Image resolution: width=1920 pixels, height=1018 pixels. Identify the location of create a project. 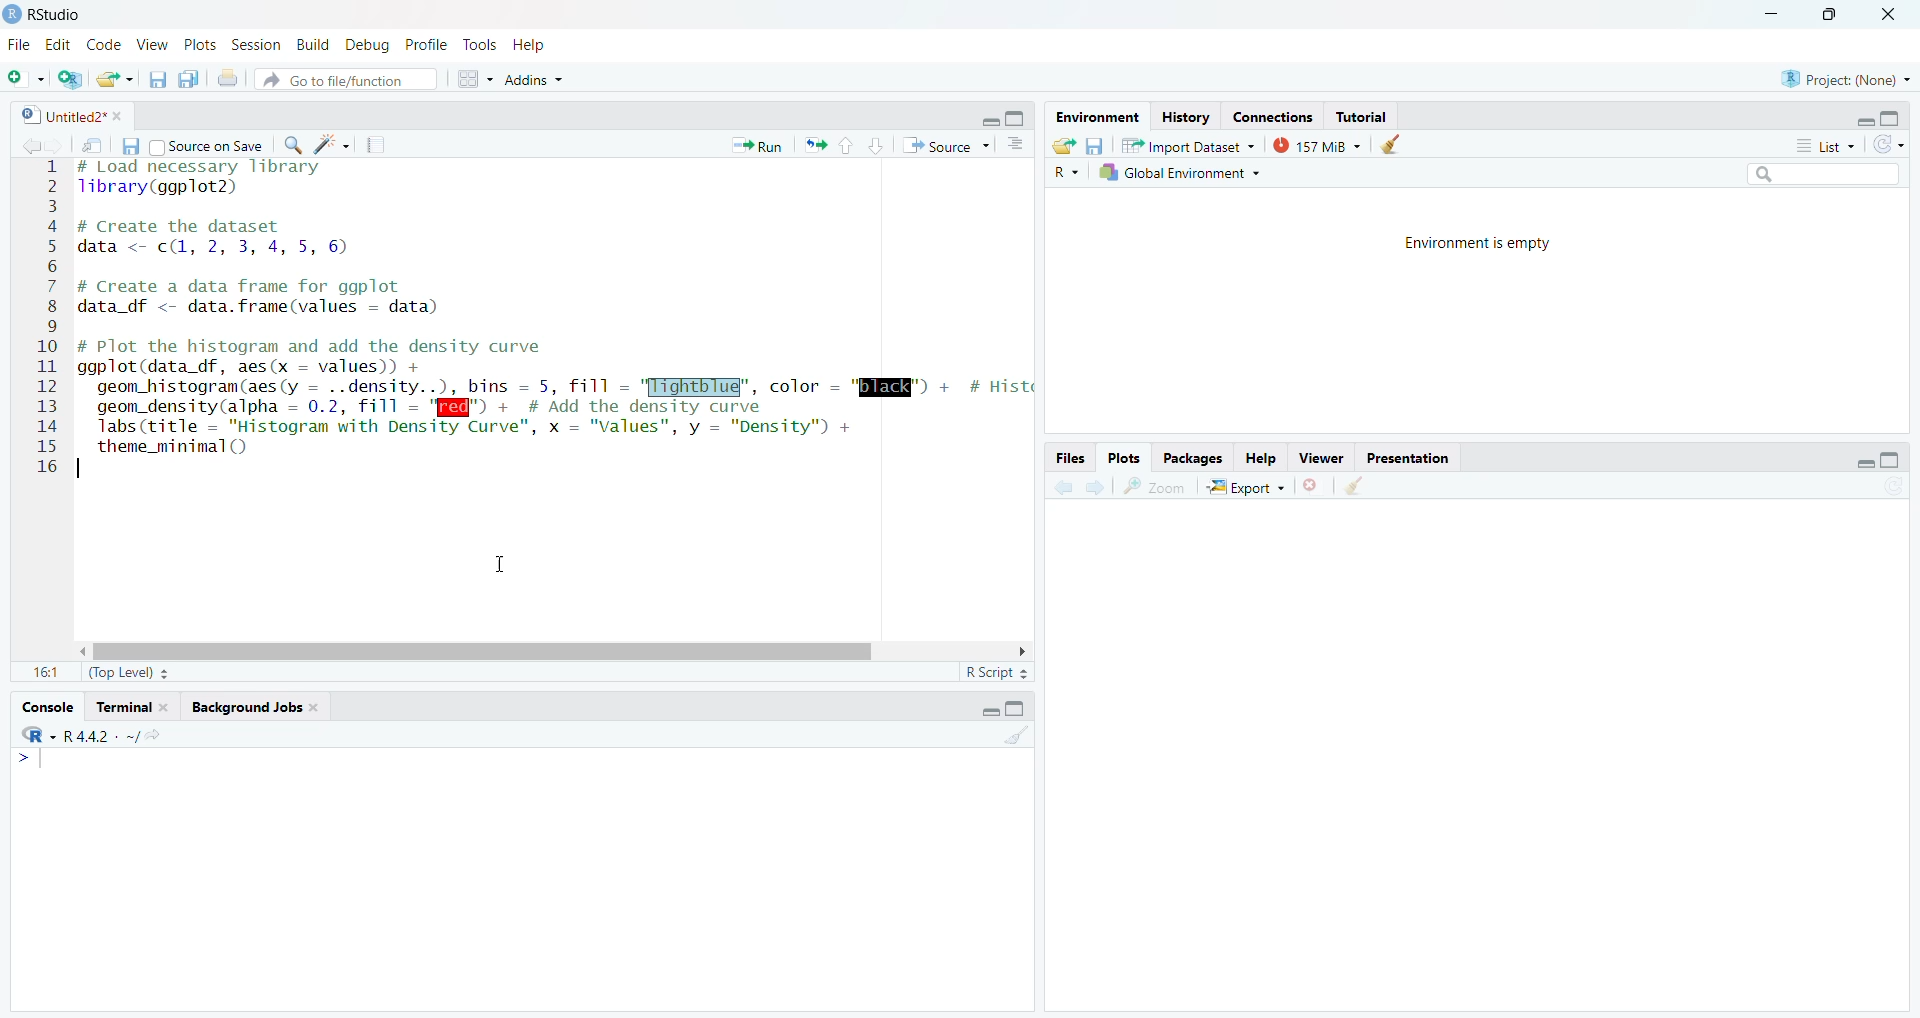
(68, 80).